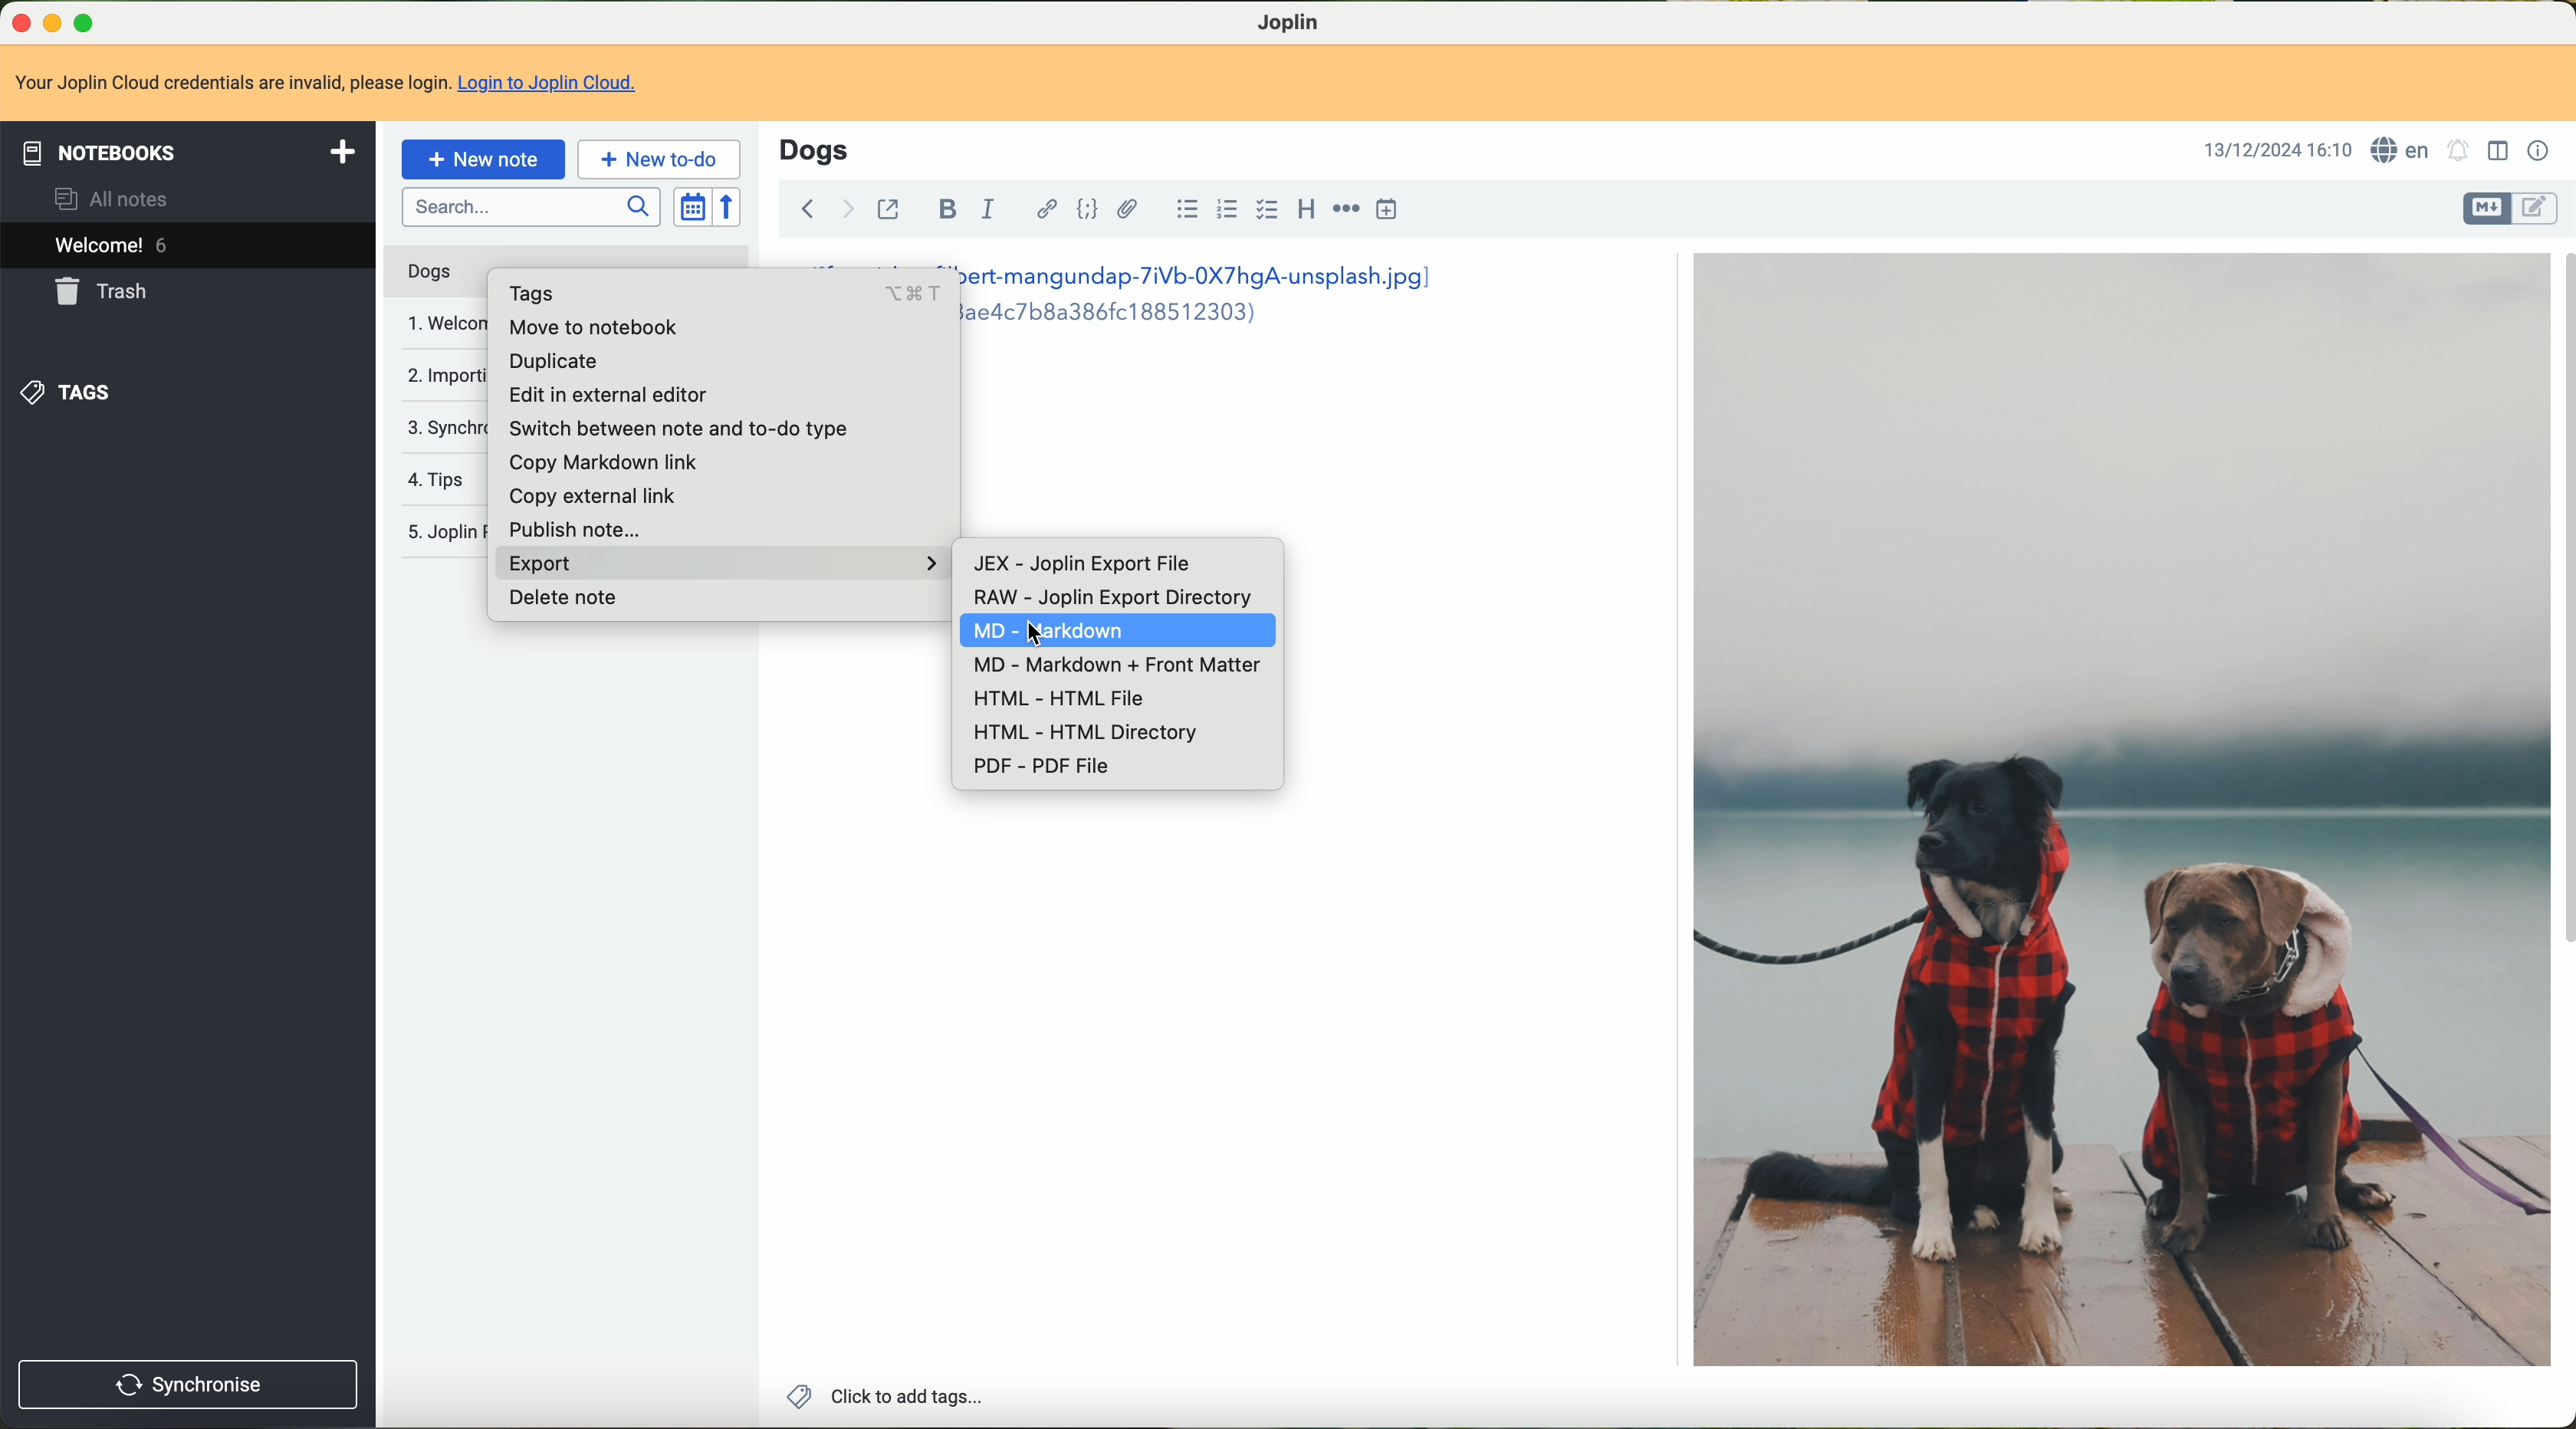 Image resolution: width=2576 pixels, height=1429 pixels. What do you see at coordinates (74, 389) in the screenshot?
I see `tags` at bounding box center [74, 389].